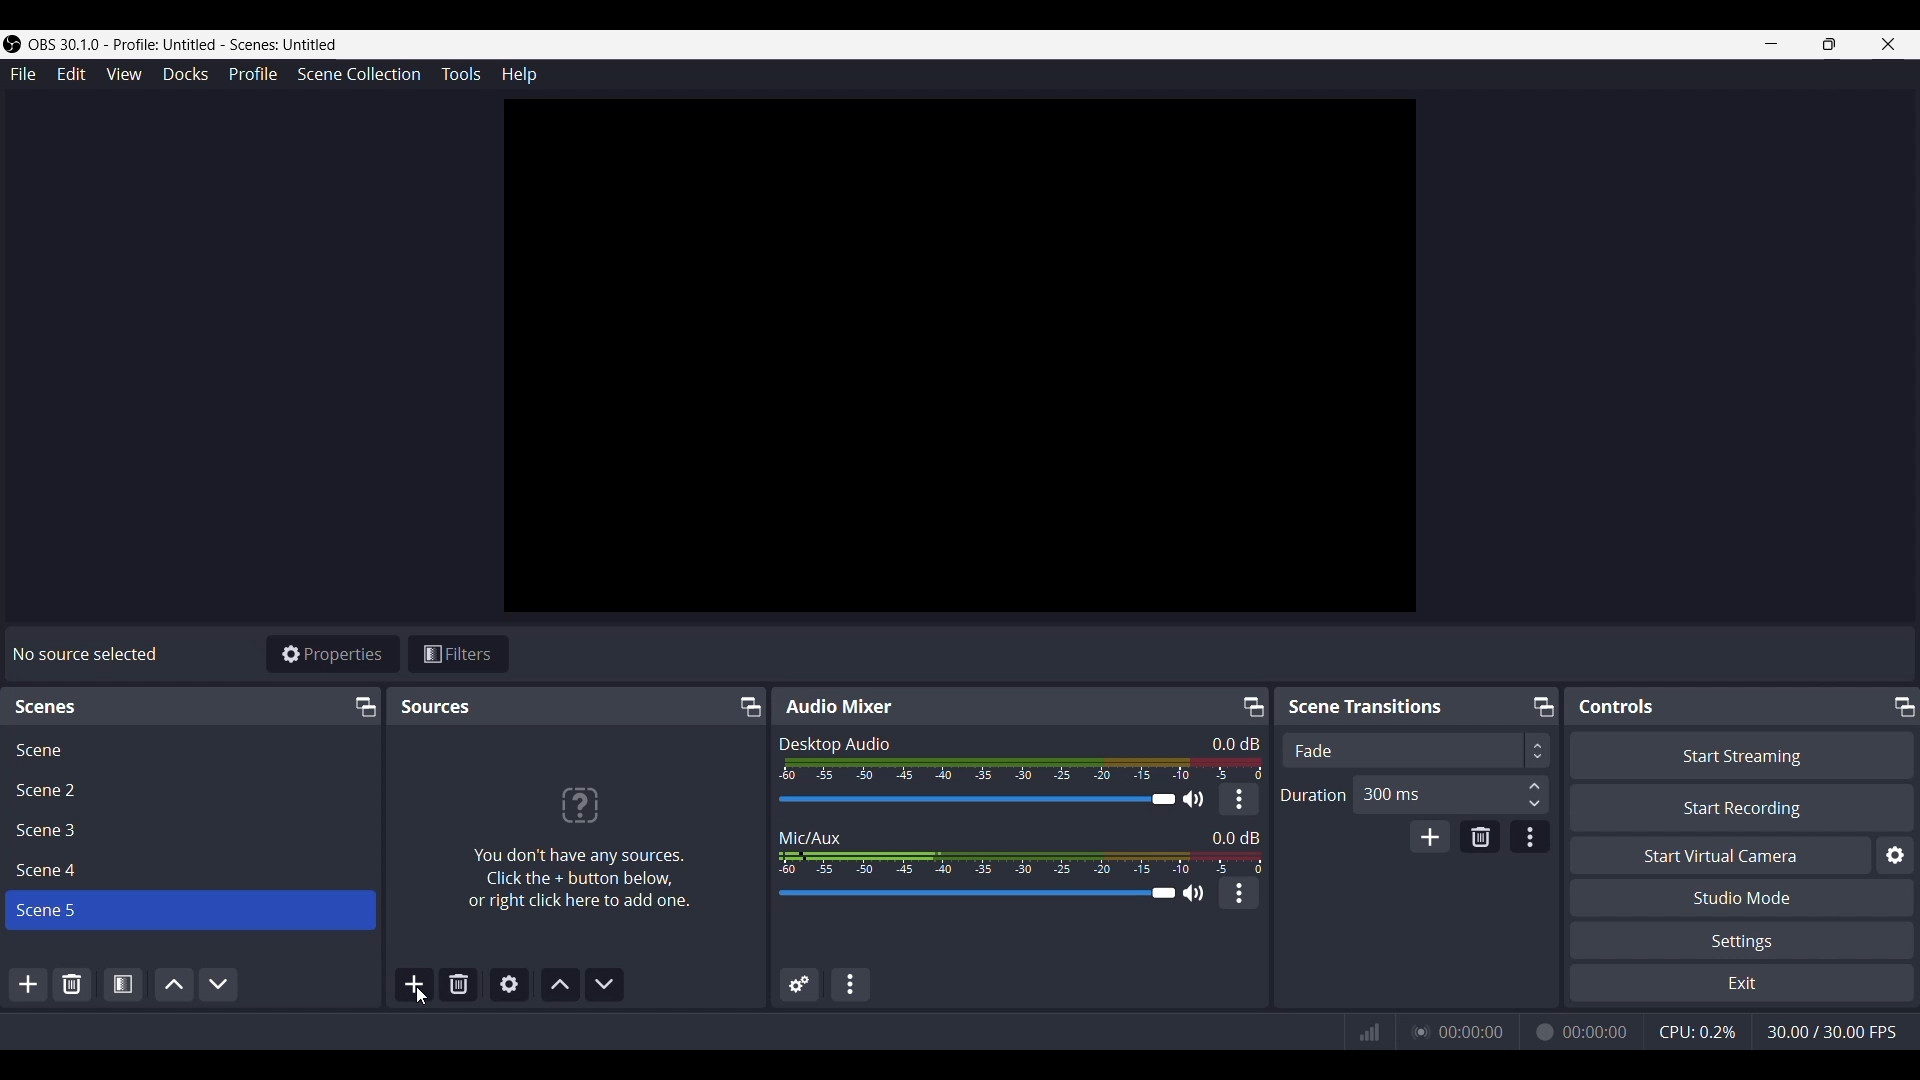 Image resolution: width=1920 pixels, height=1080 pixels. Describe the element at coordinates (796, 984) in the screenshot. I see `Advance audio properties` at that location.